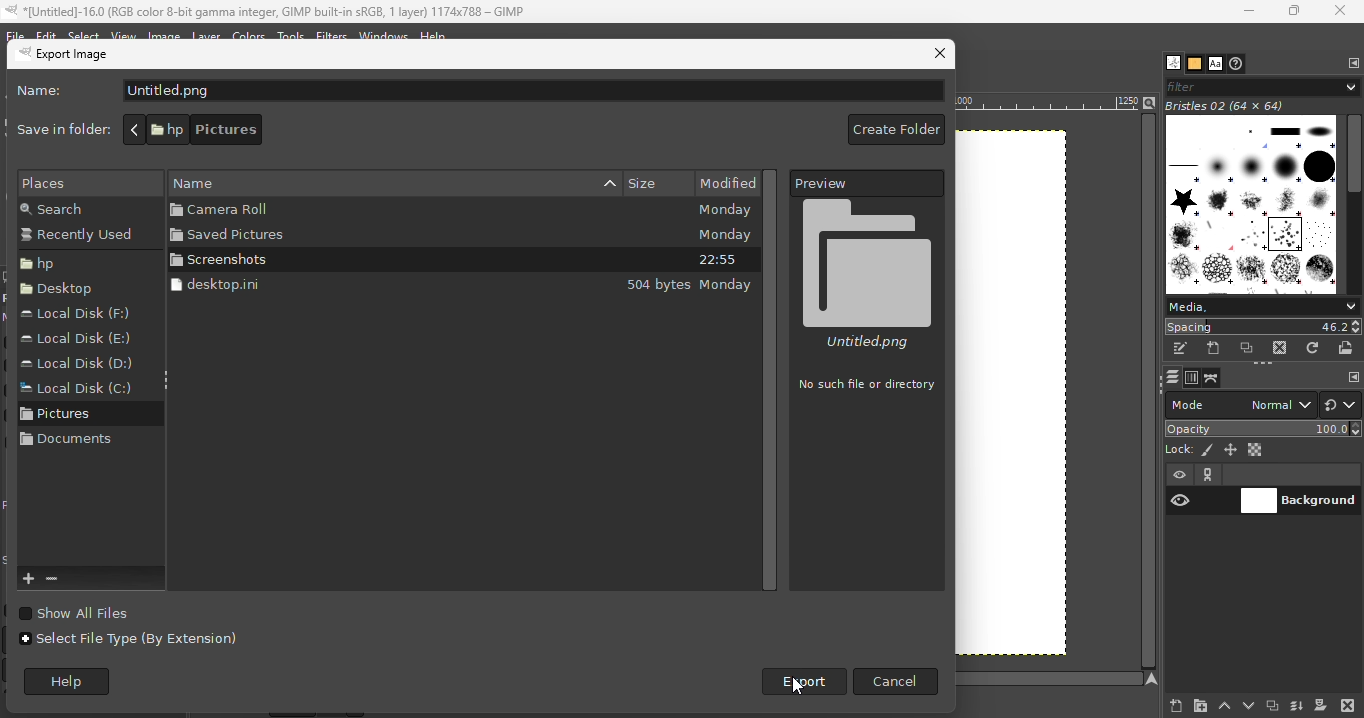 The image size is (1364, 718). I want to click on Cursor, so click(798, 687).